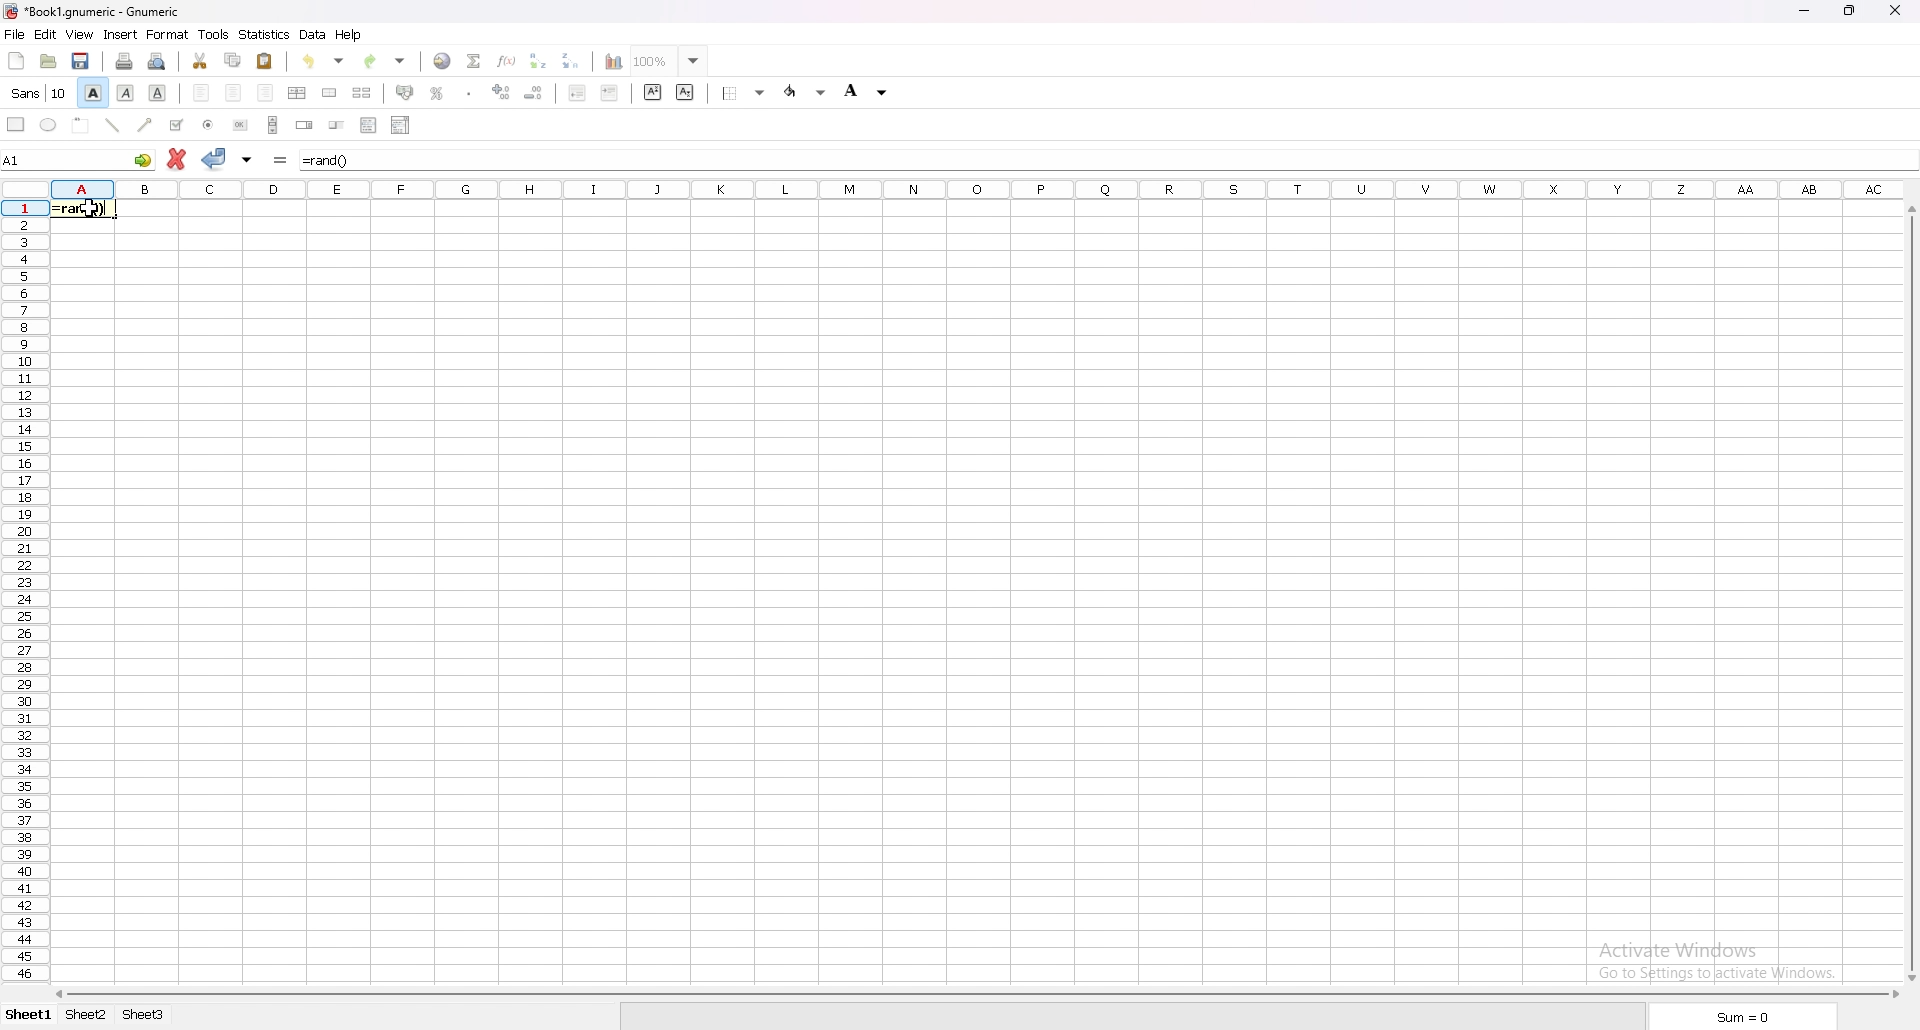  Describe the element at coordinates (167, 34) in the screenshot. I see `format` at that location.